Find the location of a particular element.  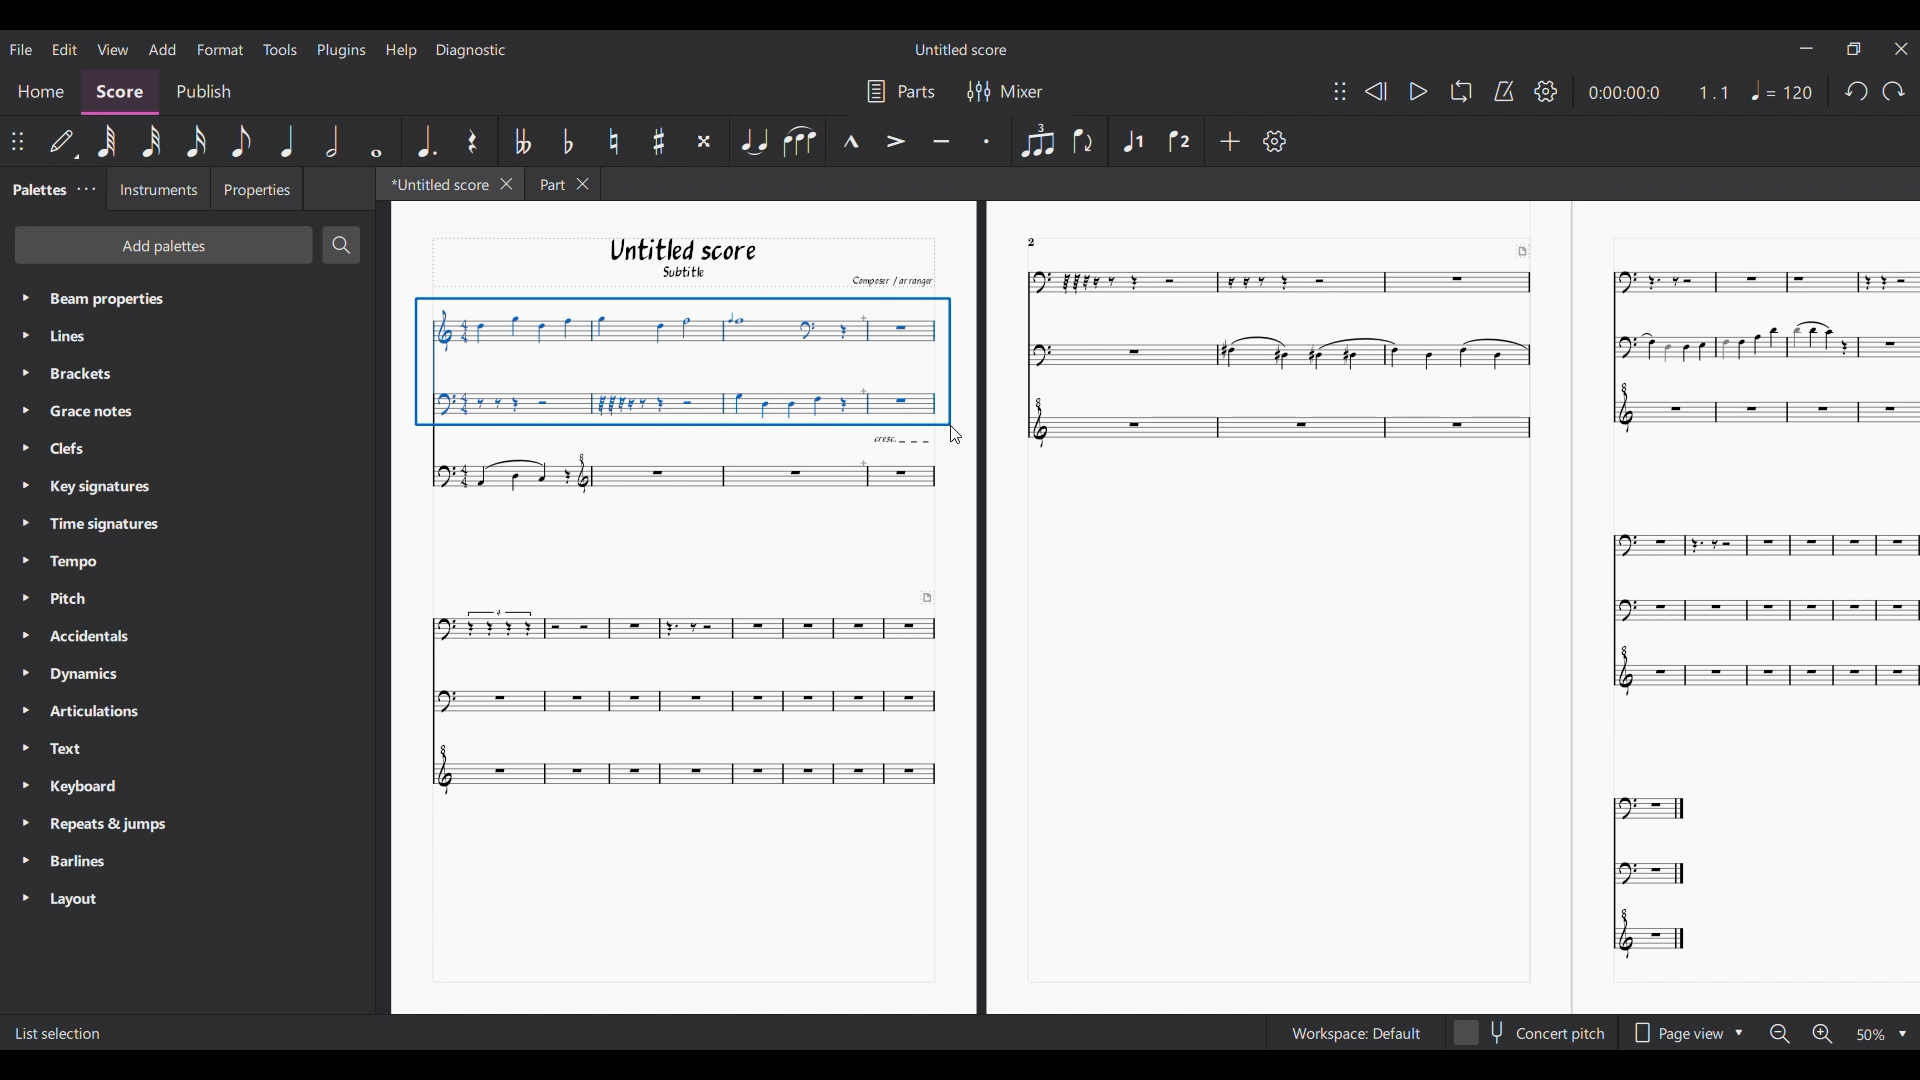

Tempo is located at coordinates (1785, 90).